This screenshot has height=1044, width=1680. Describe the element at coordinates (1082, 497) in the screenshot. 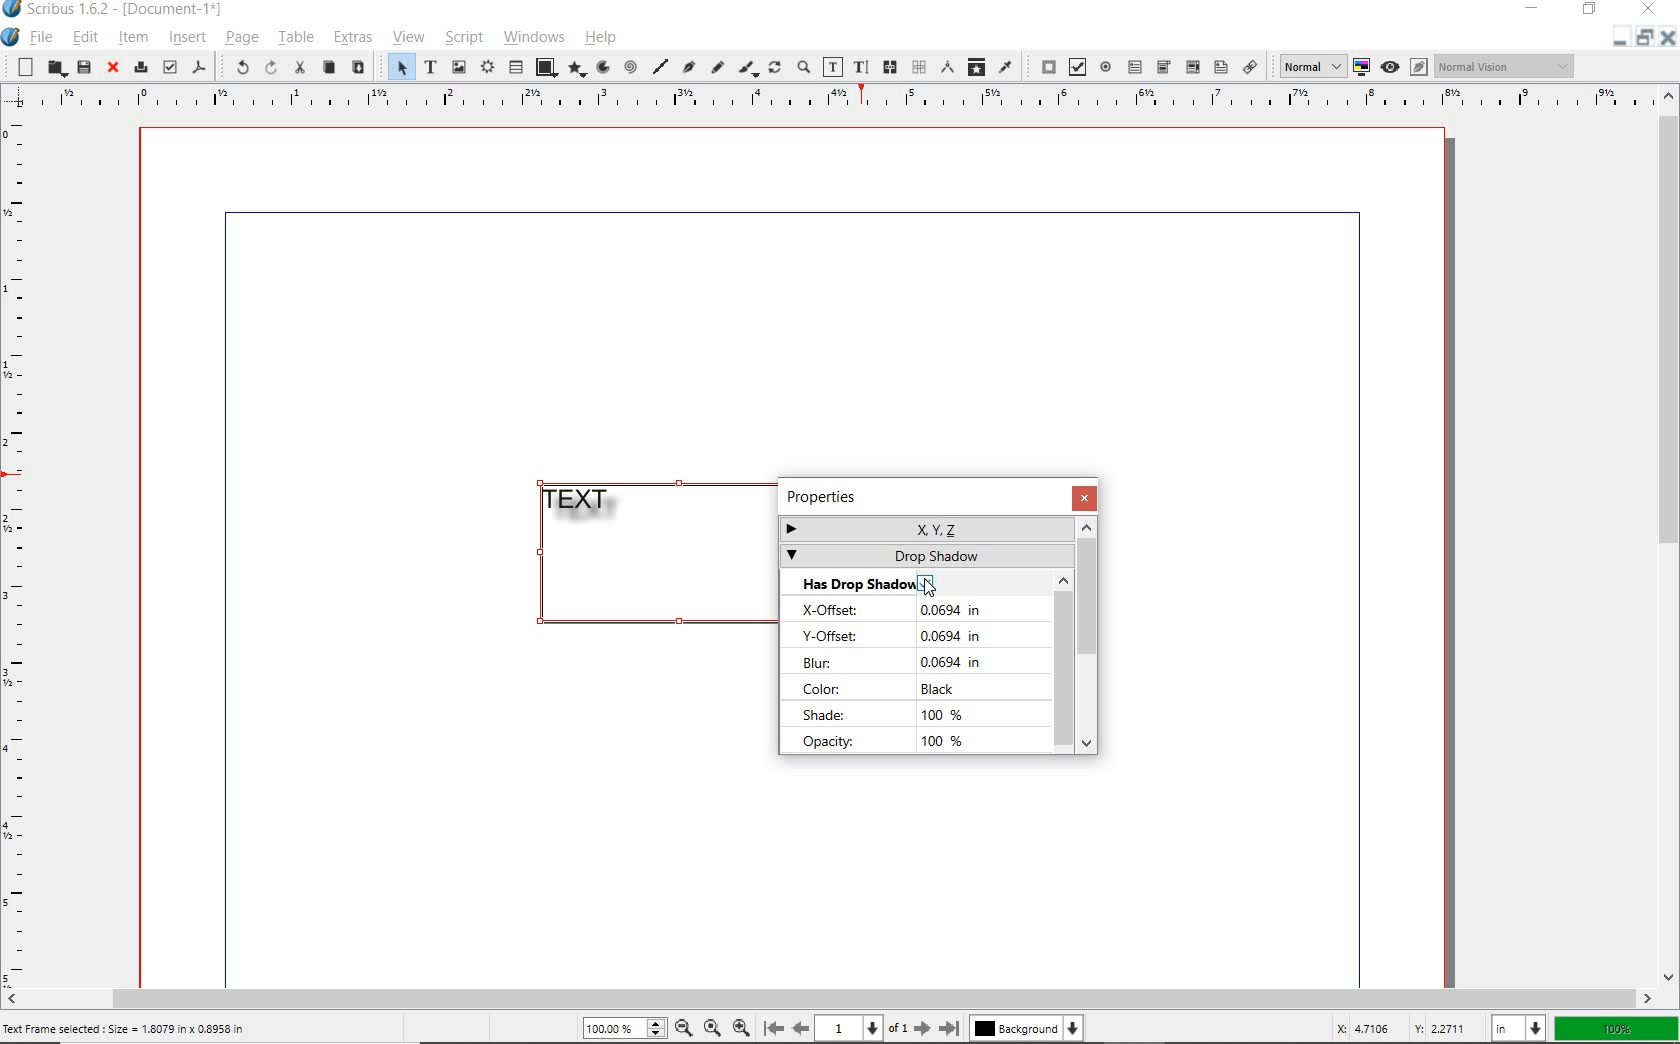

I see `close` at that location.